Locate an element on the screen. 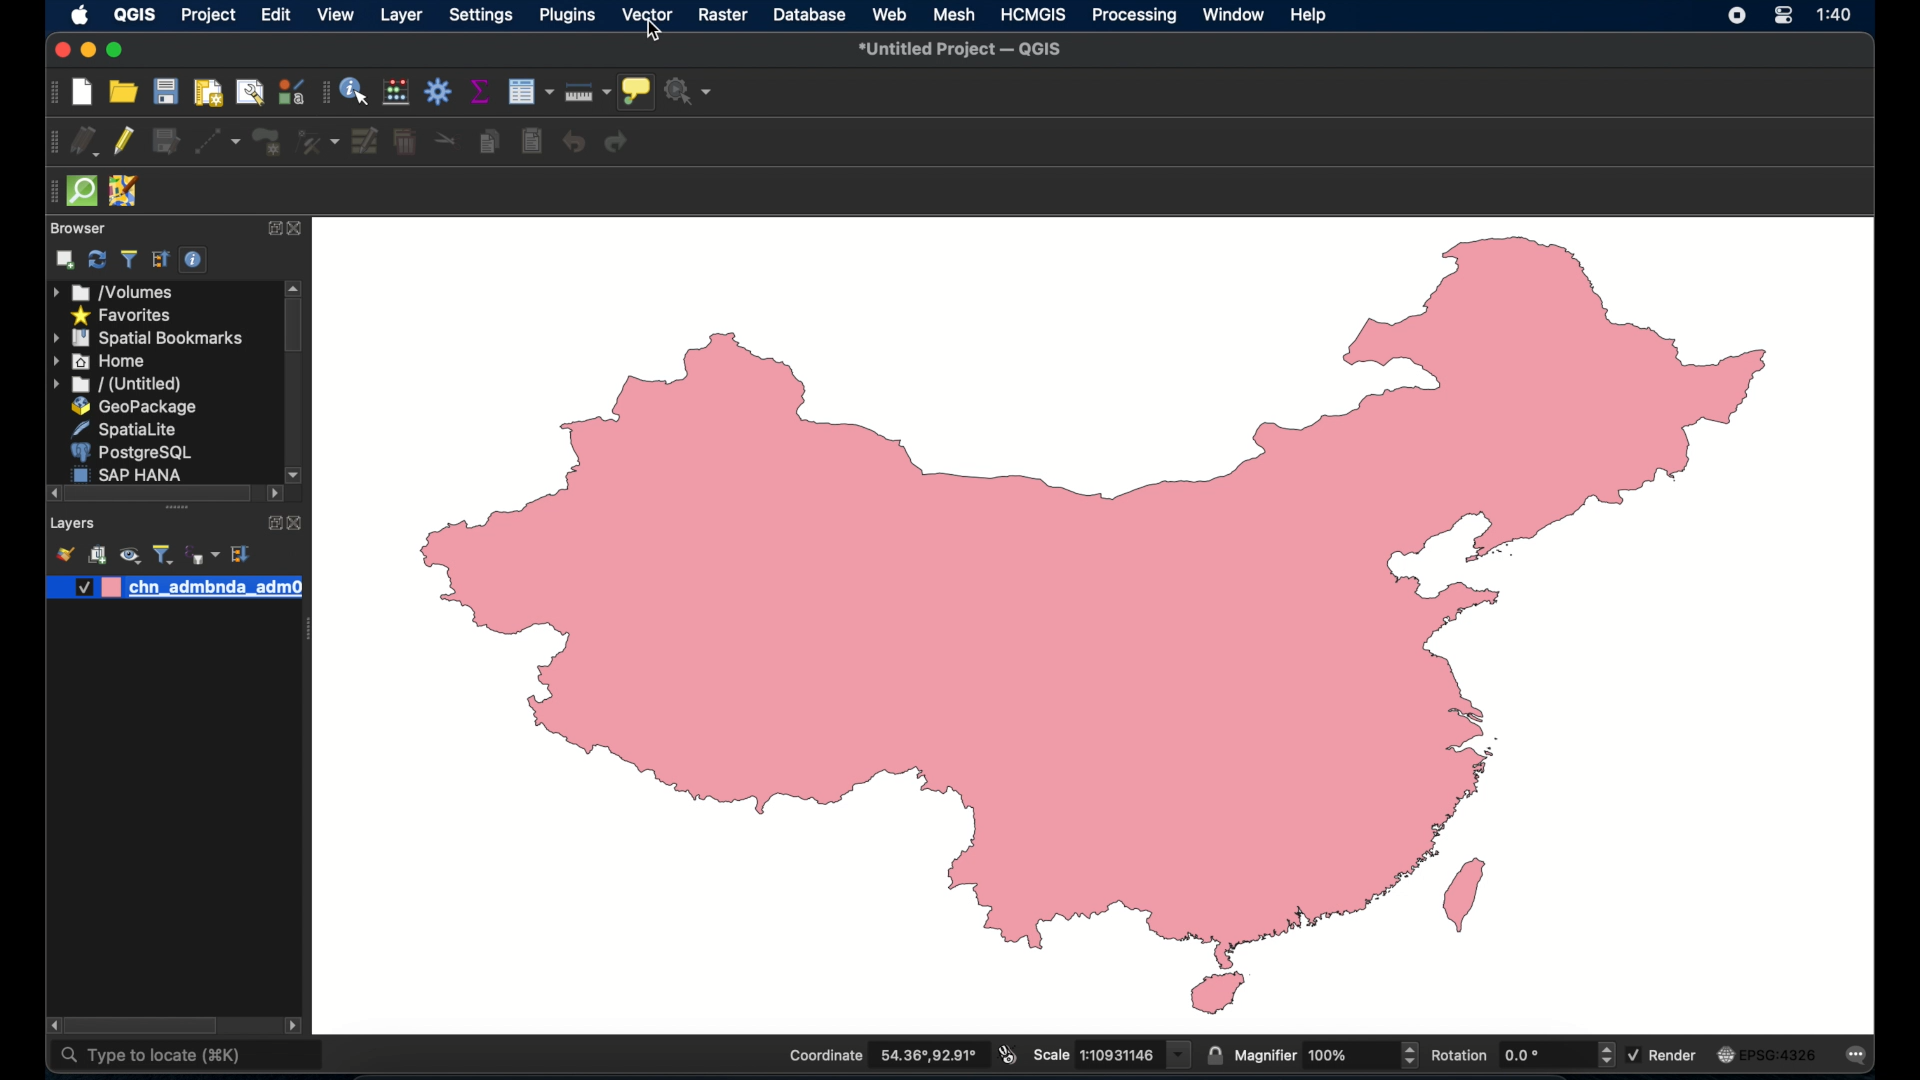 This screenshot has width=1920, height=1080. digitizing toolbar is located at coordinates (53, 142).